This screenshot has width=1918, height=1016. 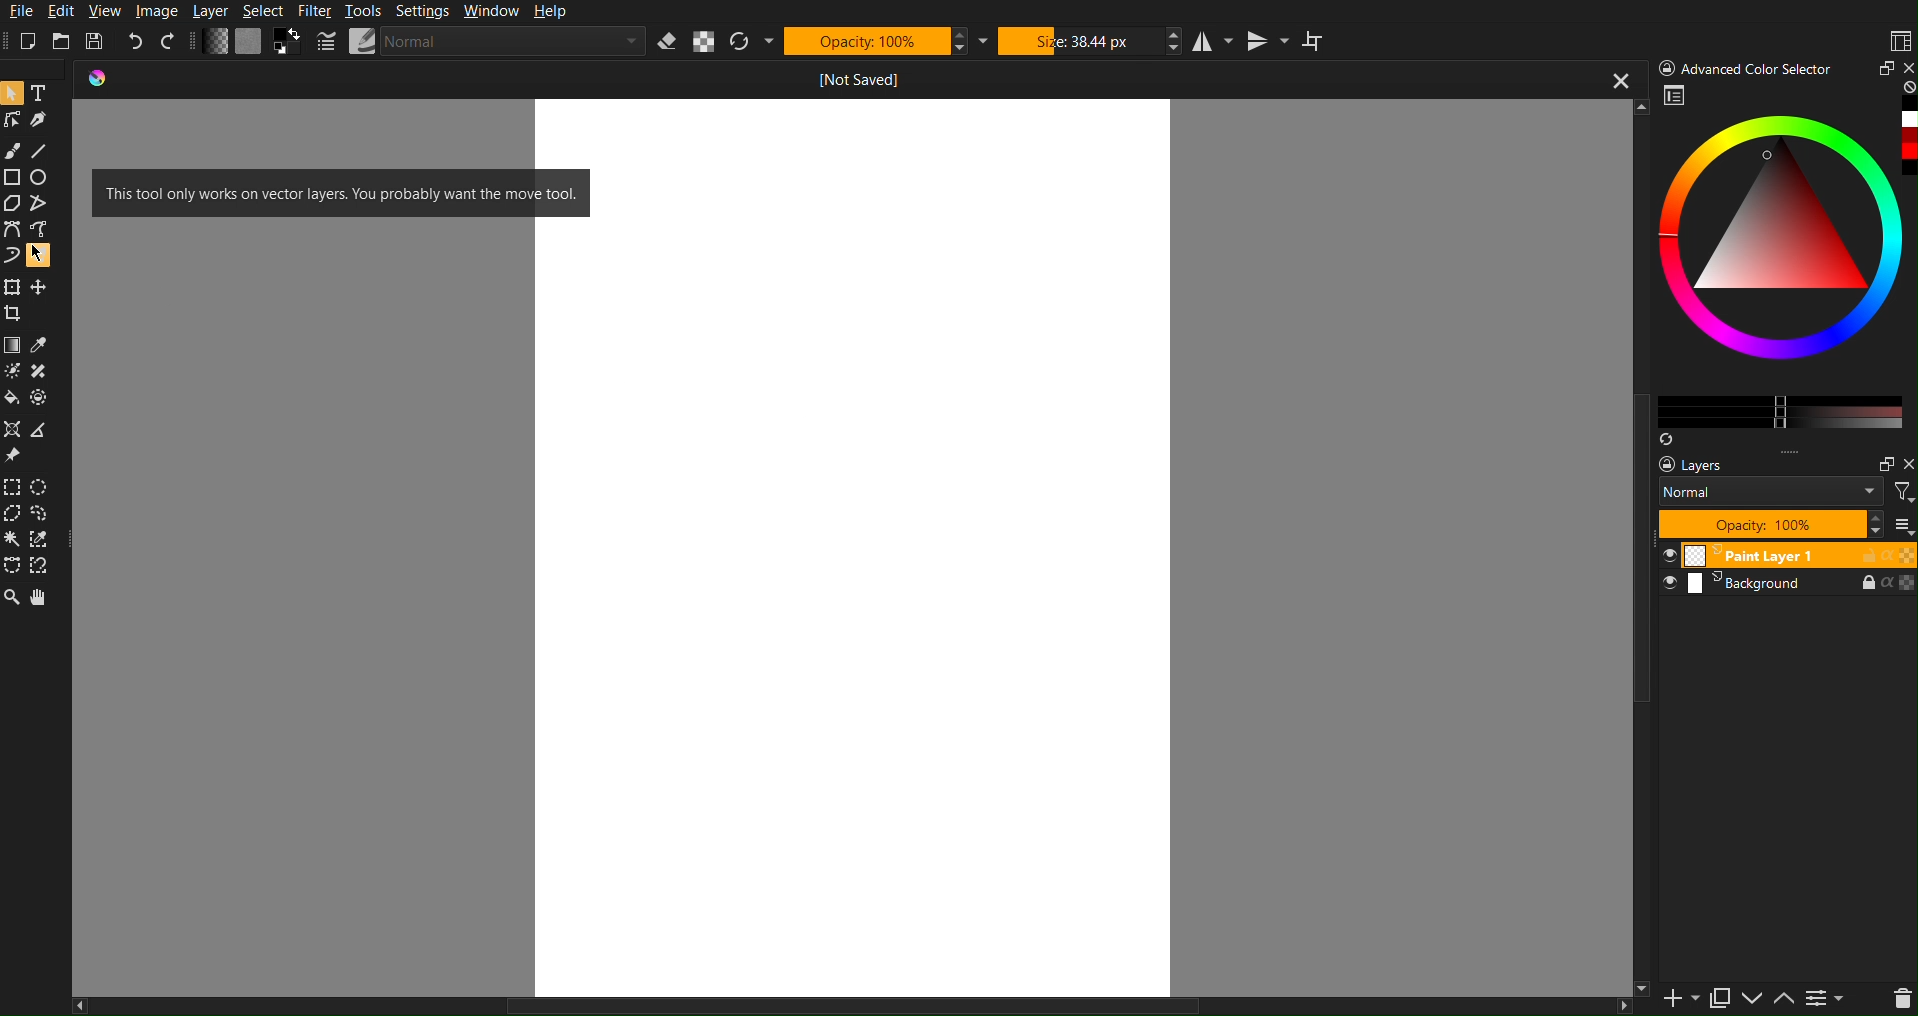 I want to click on Eclipse, so click(x=44, y=178).